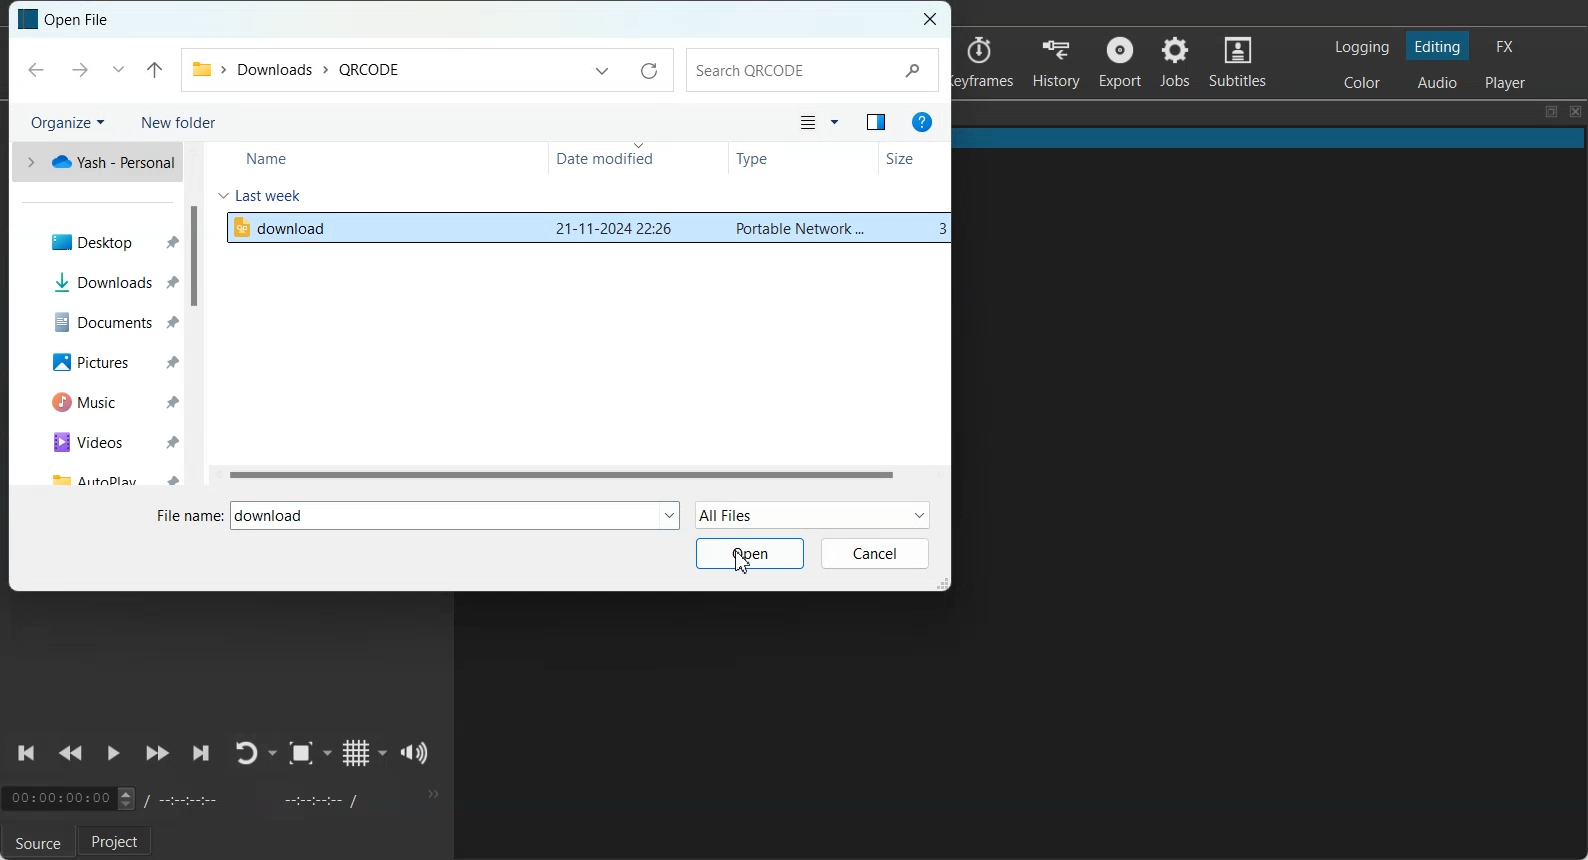  What do you see at coordinates (563, 475) in the screenshot?
I see `Horizontal Scroll bar` at bounding box center [563, 475].